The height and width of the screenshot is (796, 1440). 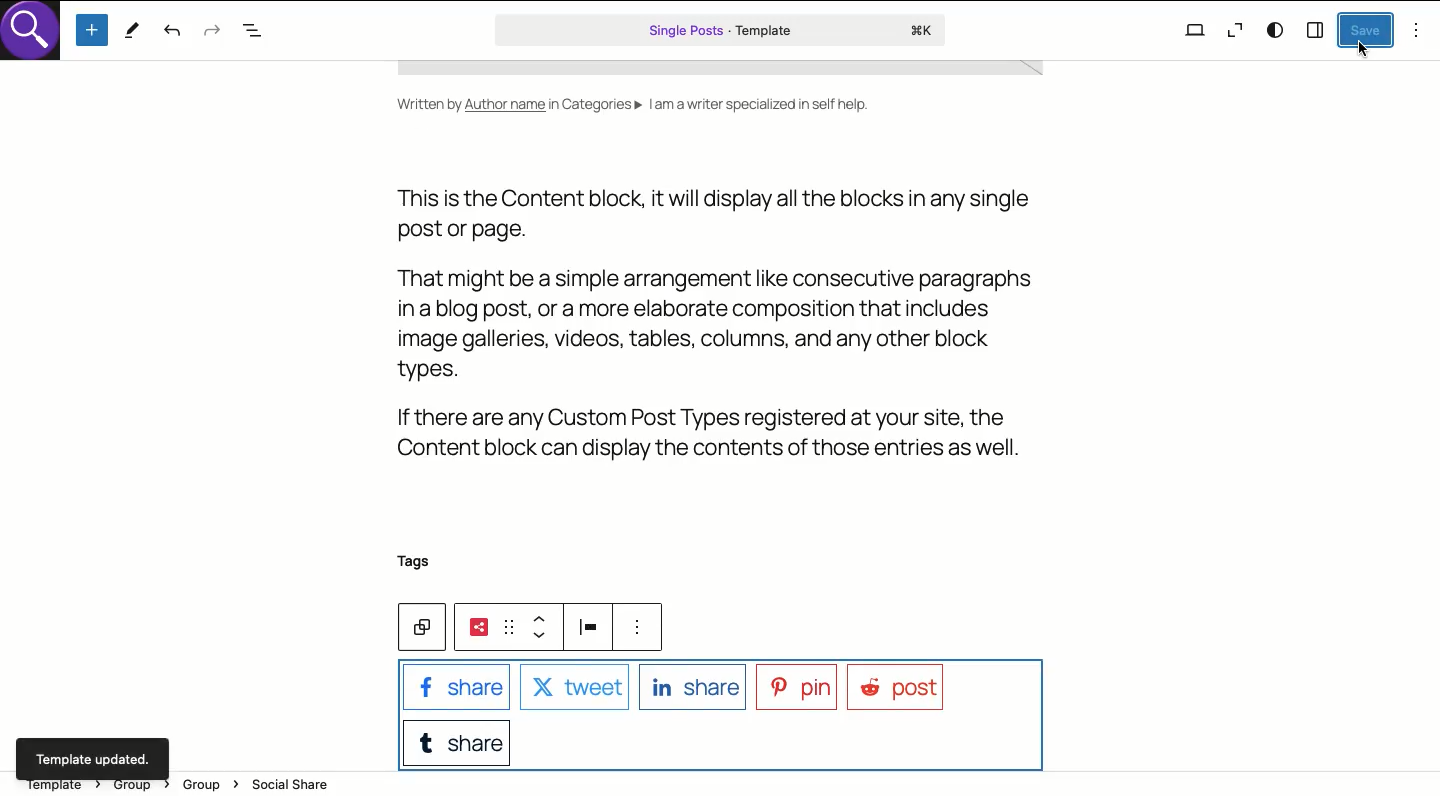 I want to click on Undo, so click(x=172, y=32).